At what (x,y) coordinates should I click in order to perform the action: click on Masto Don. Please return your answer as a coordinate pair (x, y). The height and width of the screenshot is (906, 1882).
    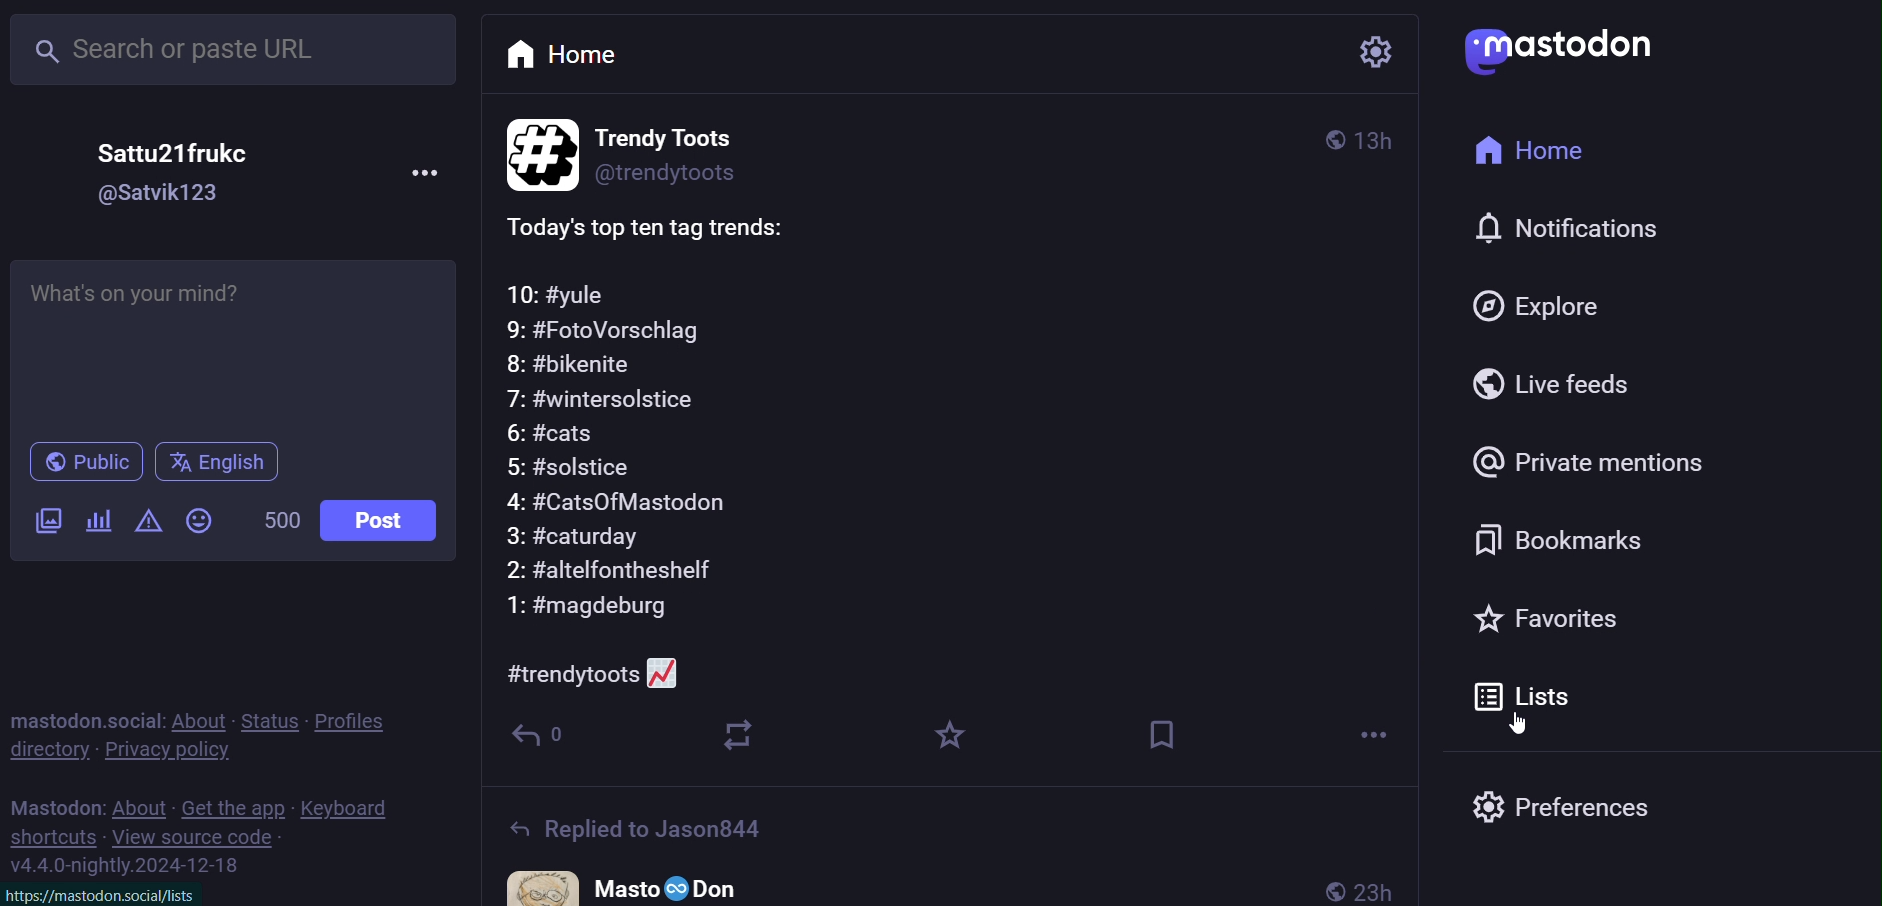
    Looking at the image, I should click on (694, 883).